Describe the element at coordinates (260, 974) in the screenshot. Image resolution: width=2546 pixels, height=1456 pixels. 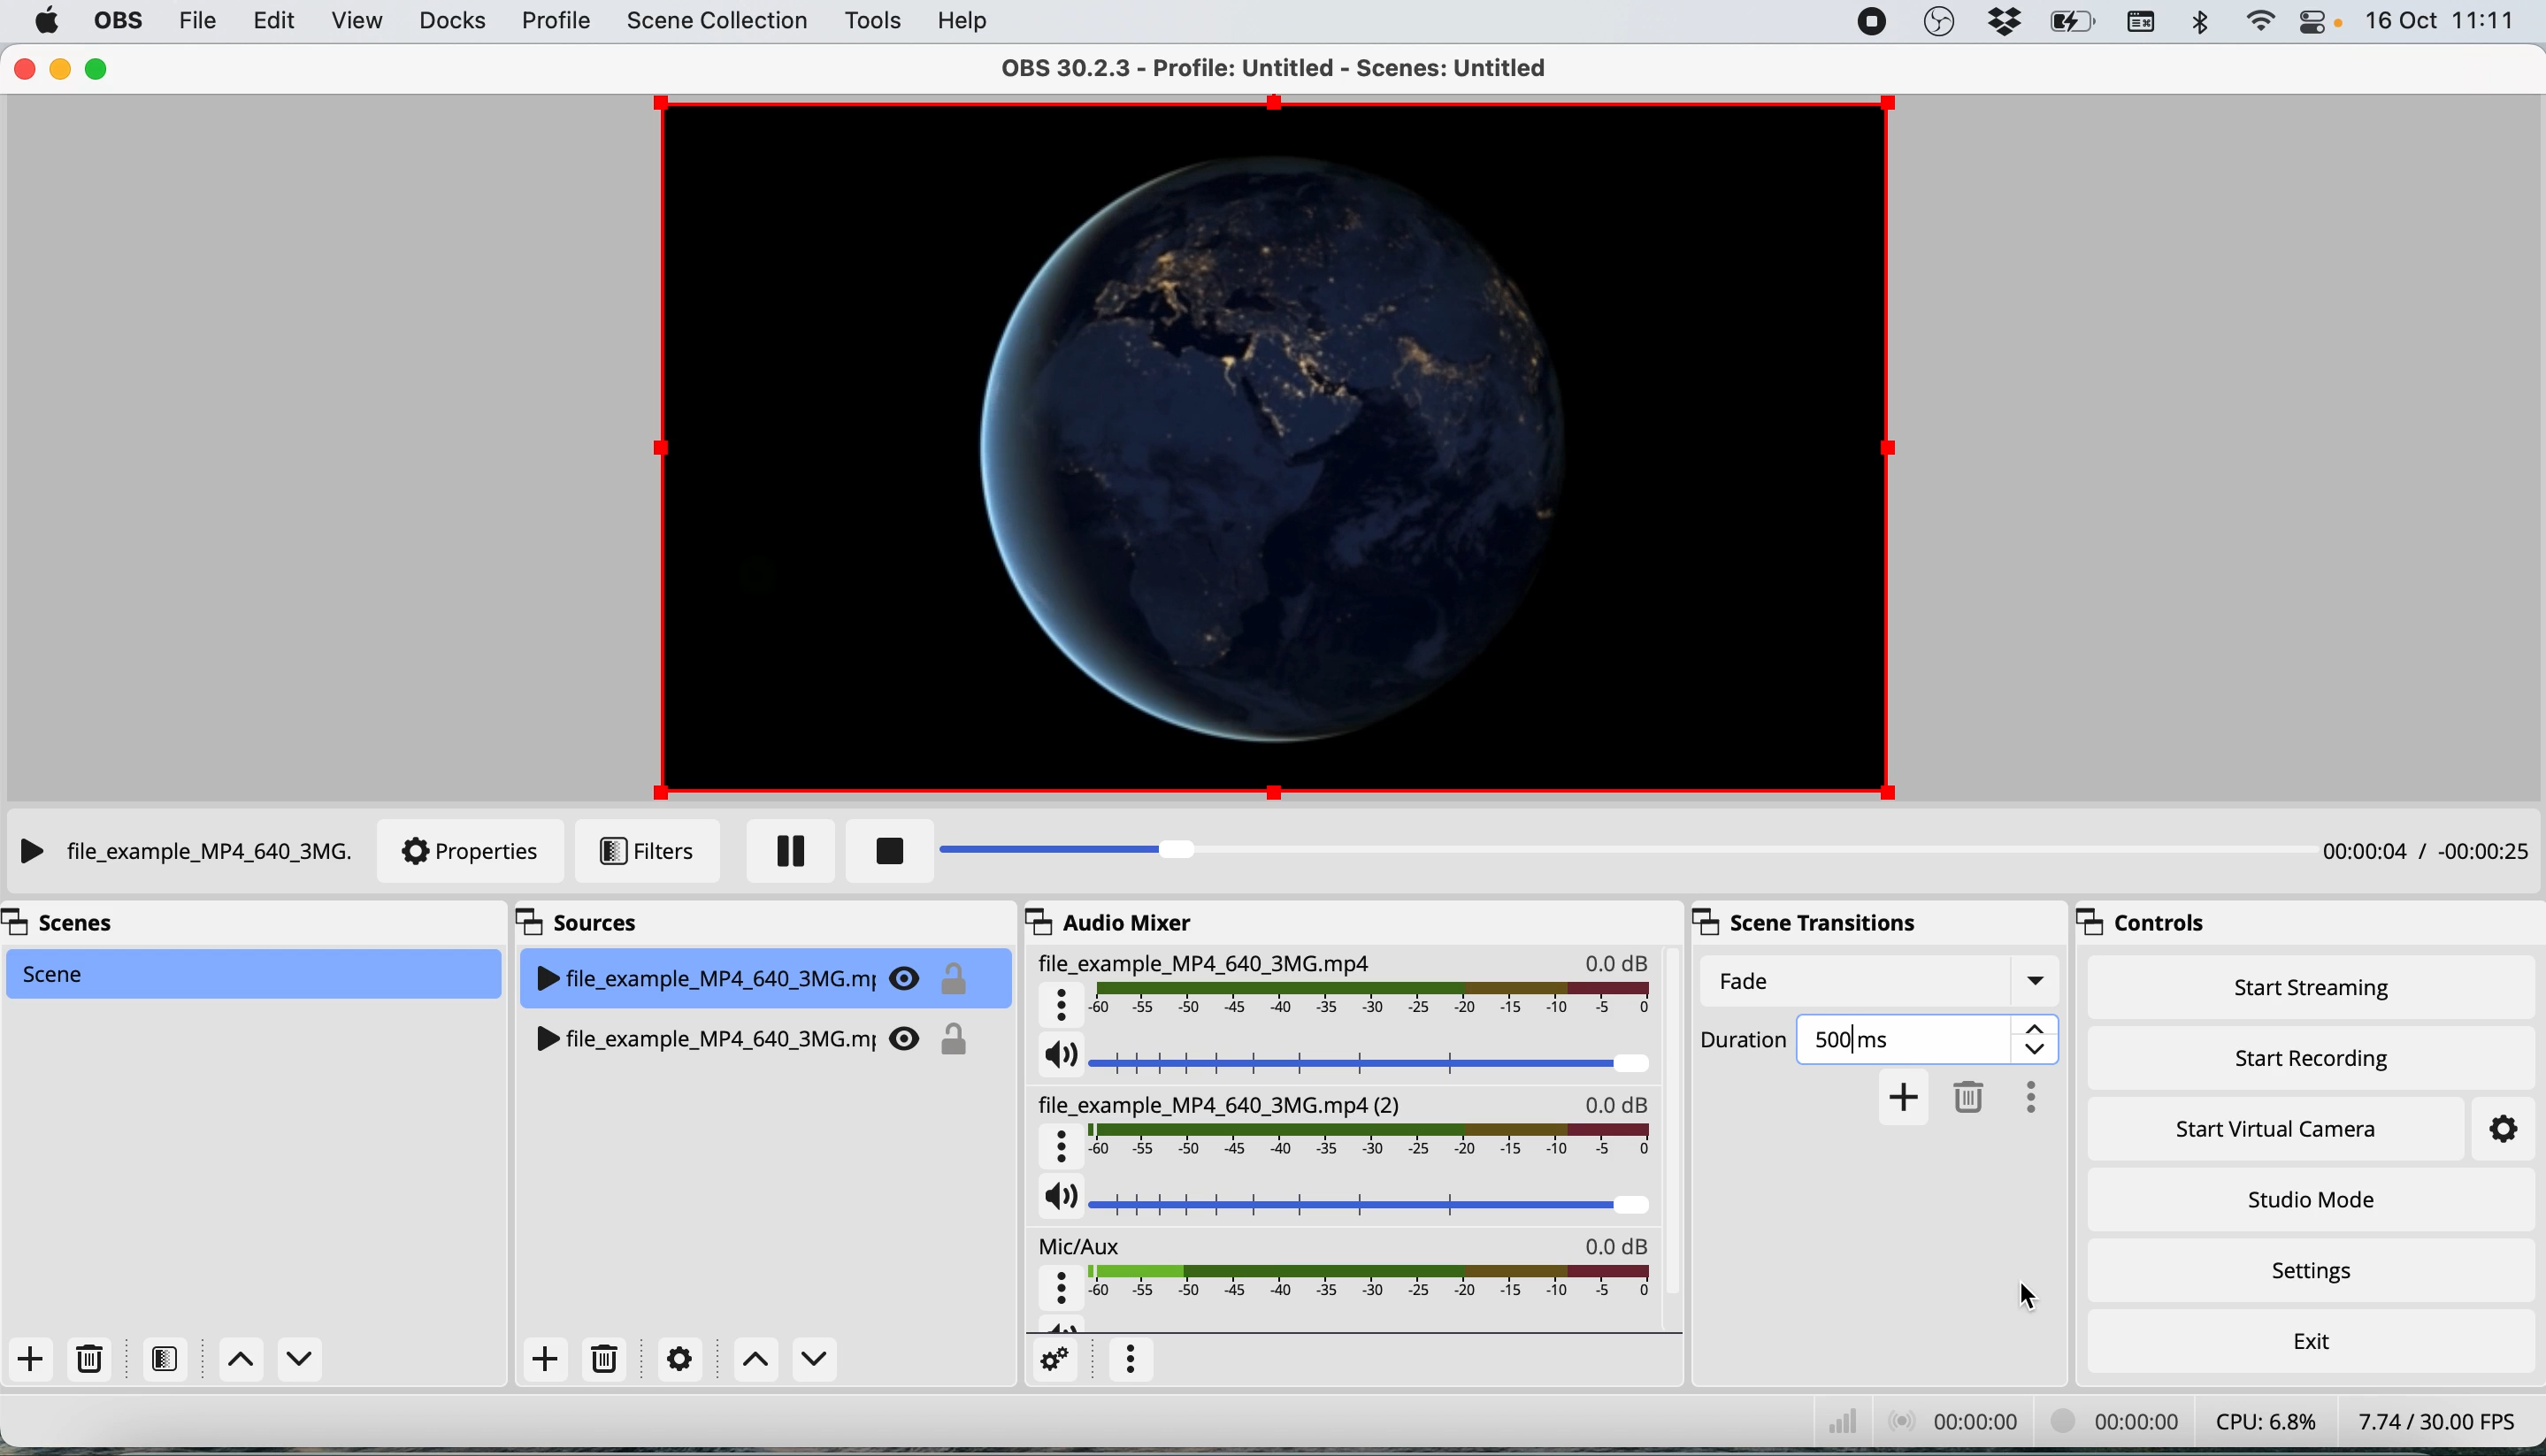
I see `current scene` at that location.